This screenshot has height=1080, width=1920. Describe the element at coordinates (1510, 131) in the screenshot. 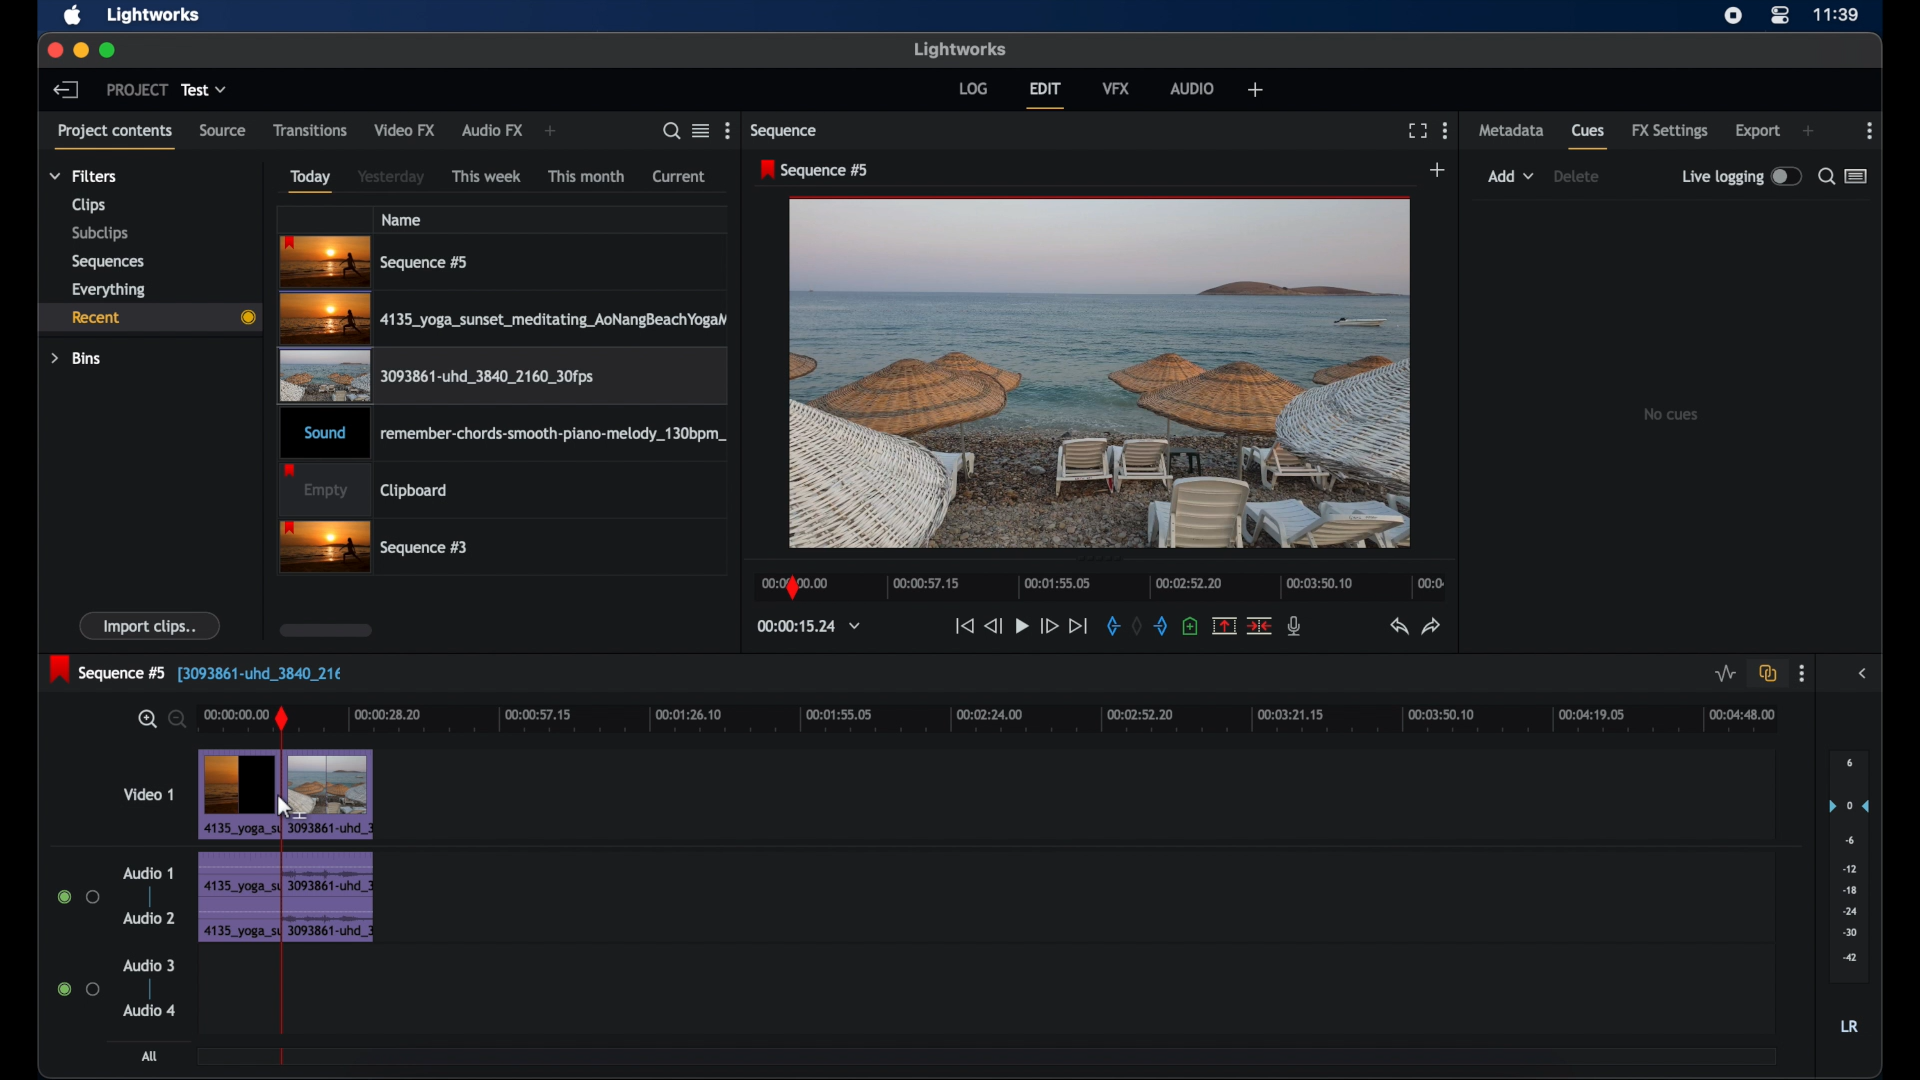

I see `metadata` at that location.